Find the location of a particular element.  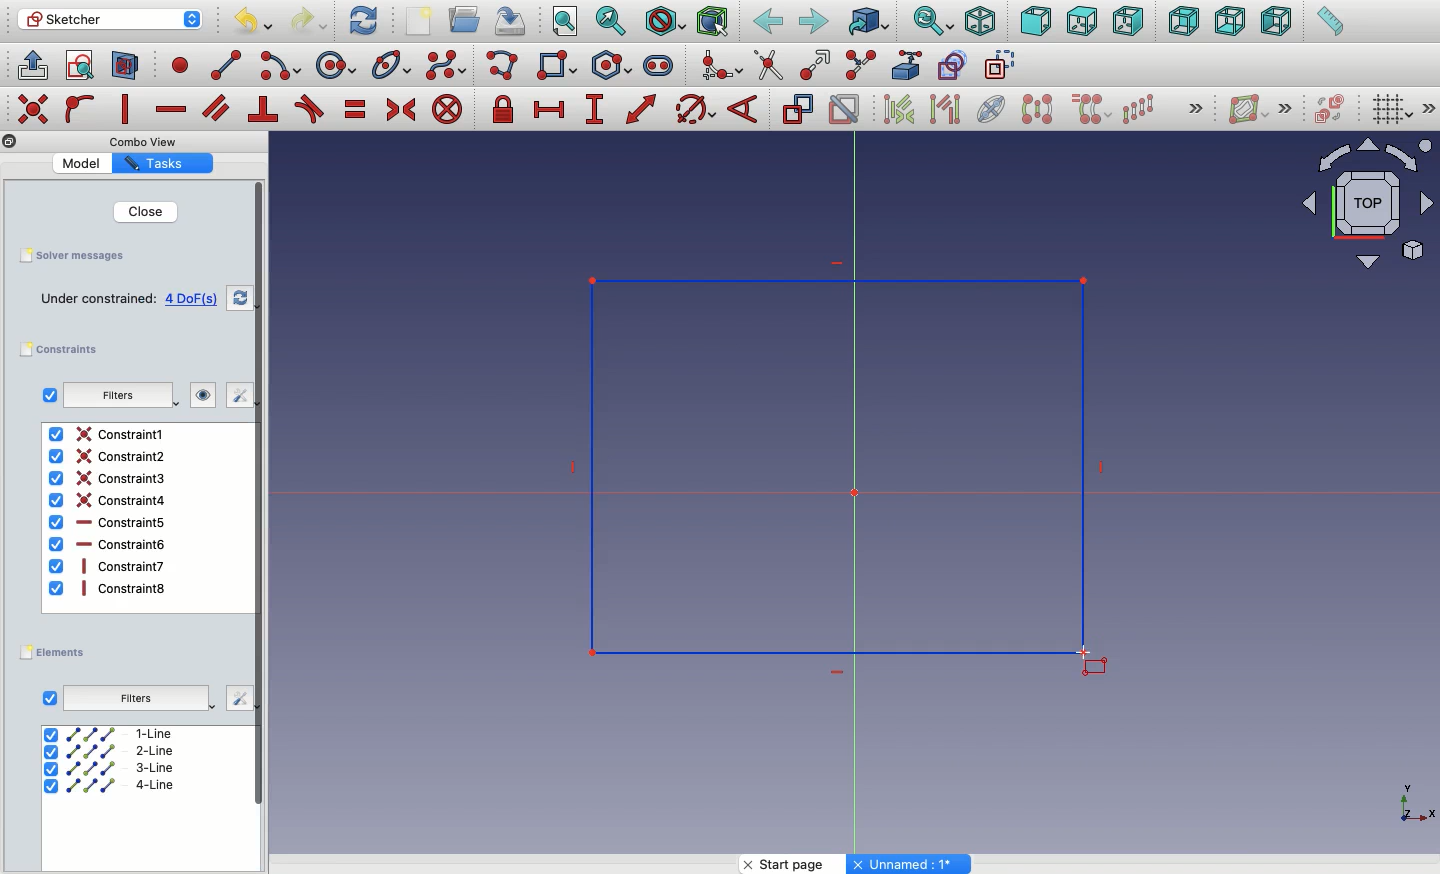

scroll is located at coordinates (261, 525).